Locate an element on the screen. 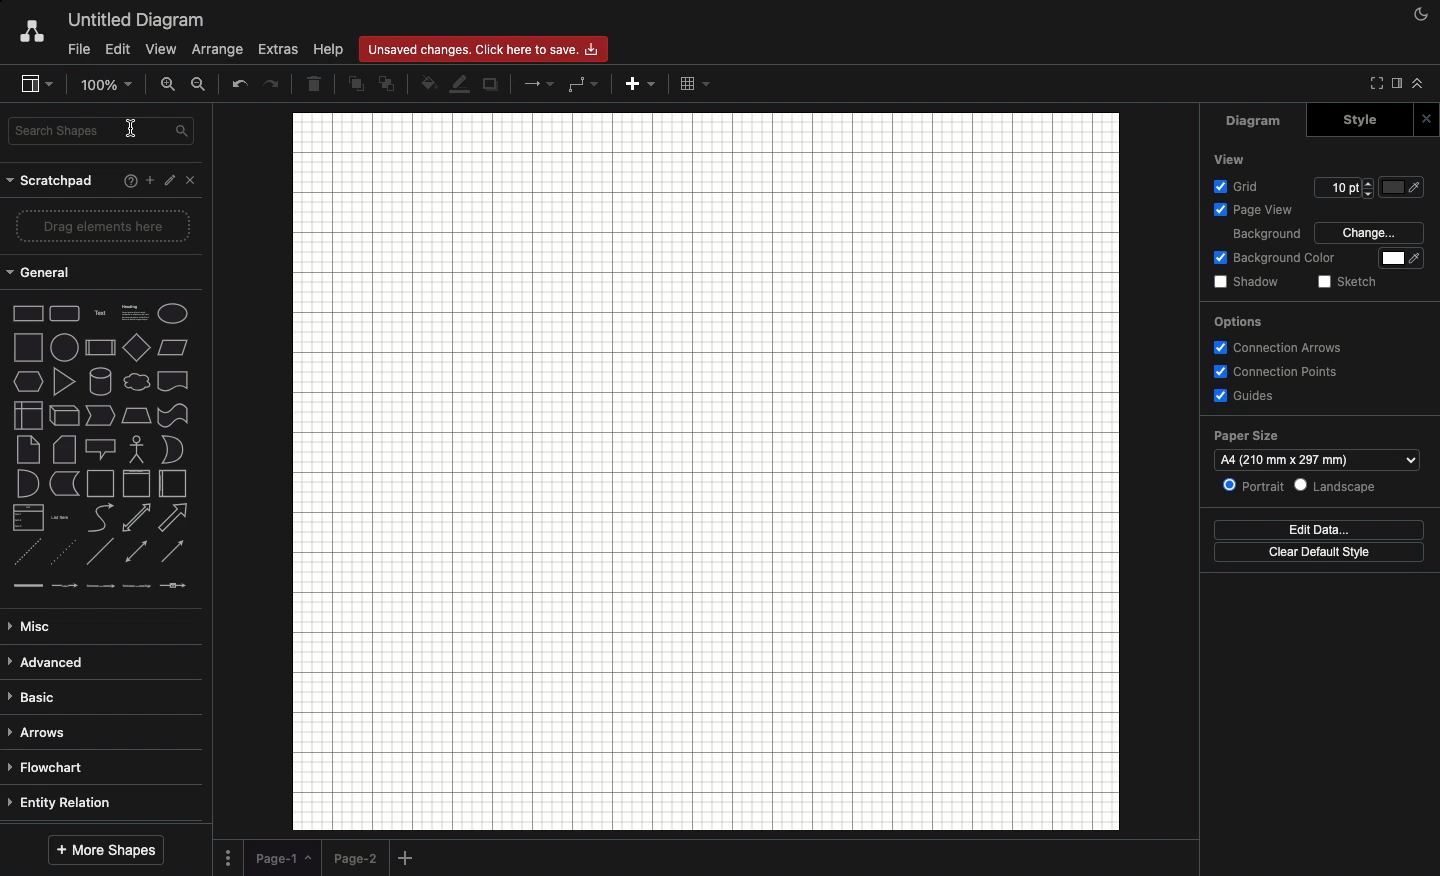 This screenshot has height=876, width=1440. Edit is located at coordinates (116, 48).